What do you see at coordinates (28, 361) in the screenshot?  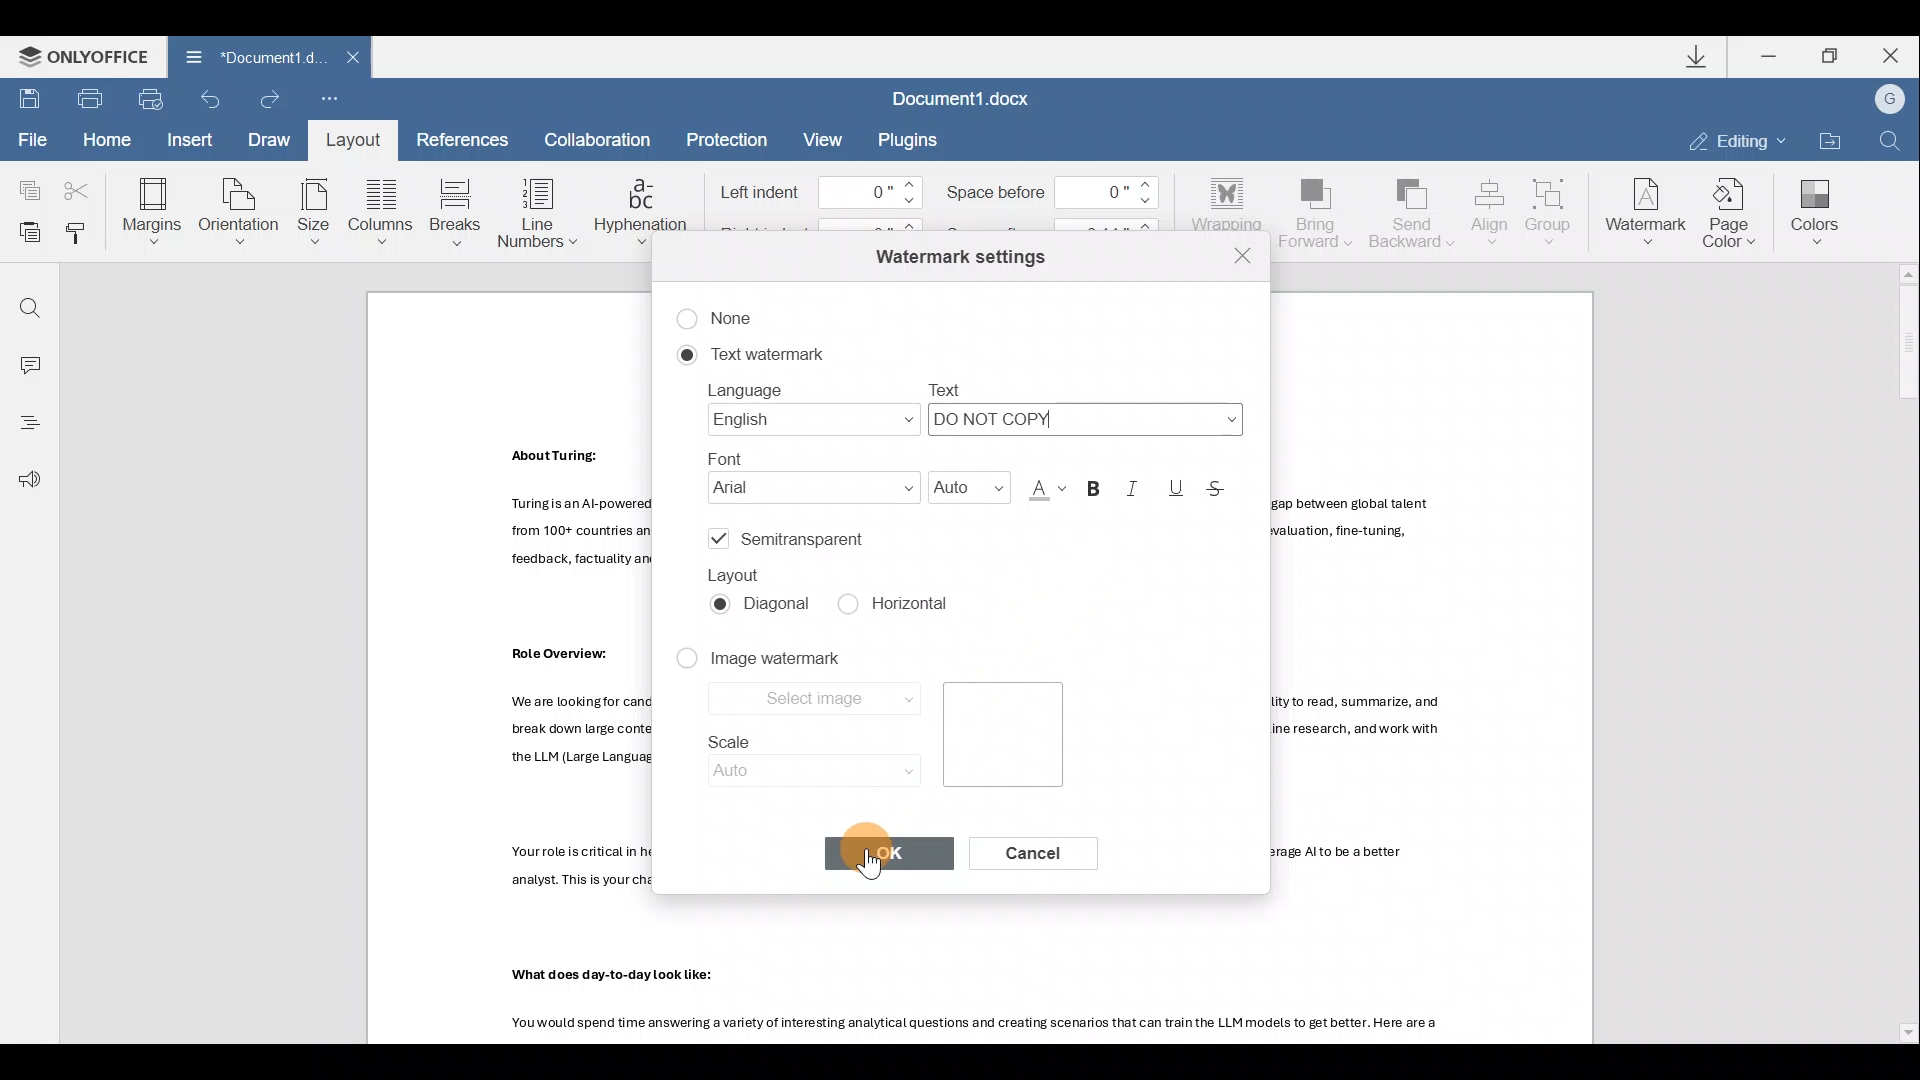 I see `Comment` at bounding box center [28, 361].